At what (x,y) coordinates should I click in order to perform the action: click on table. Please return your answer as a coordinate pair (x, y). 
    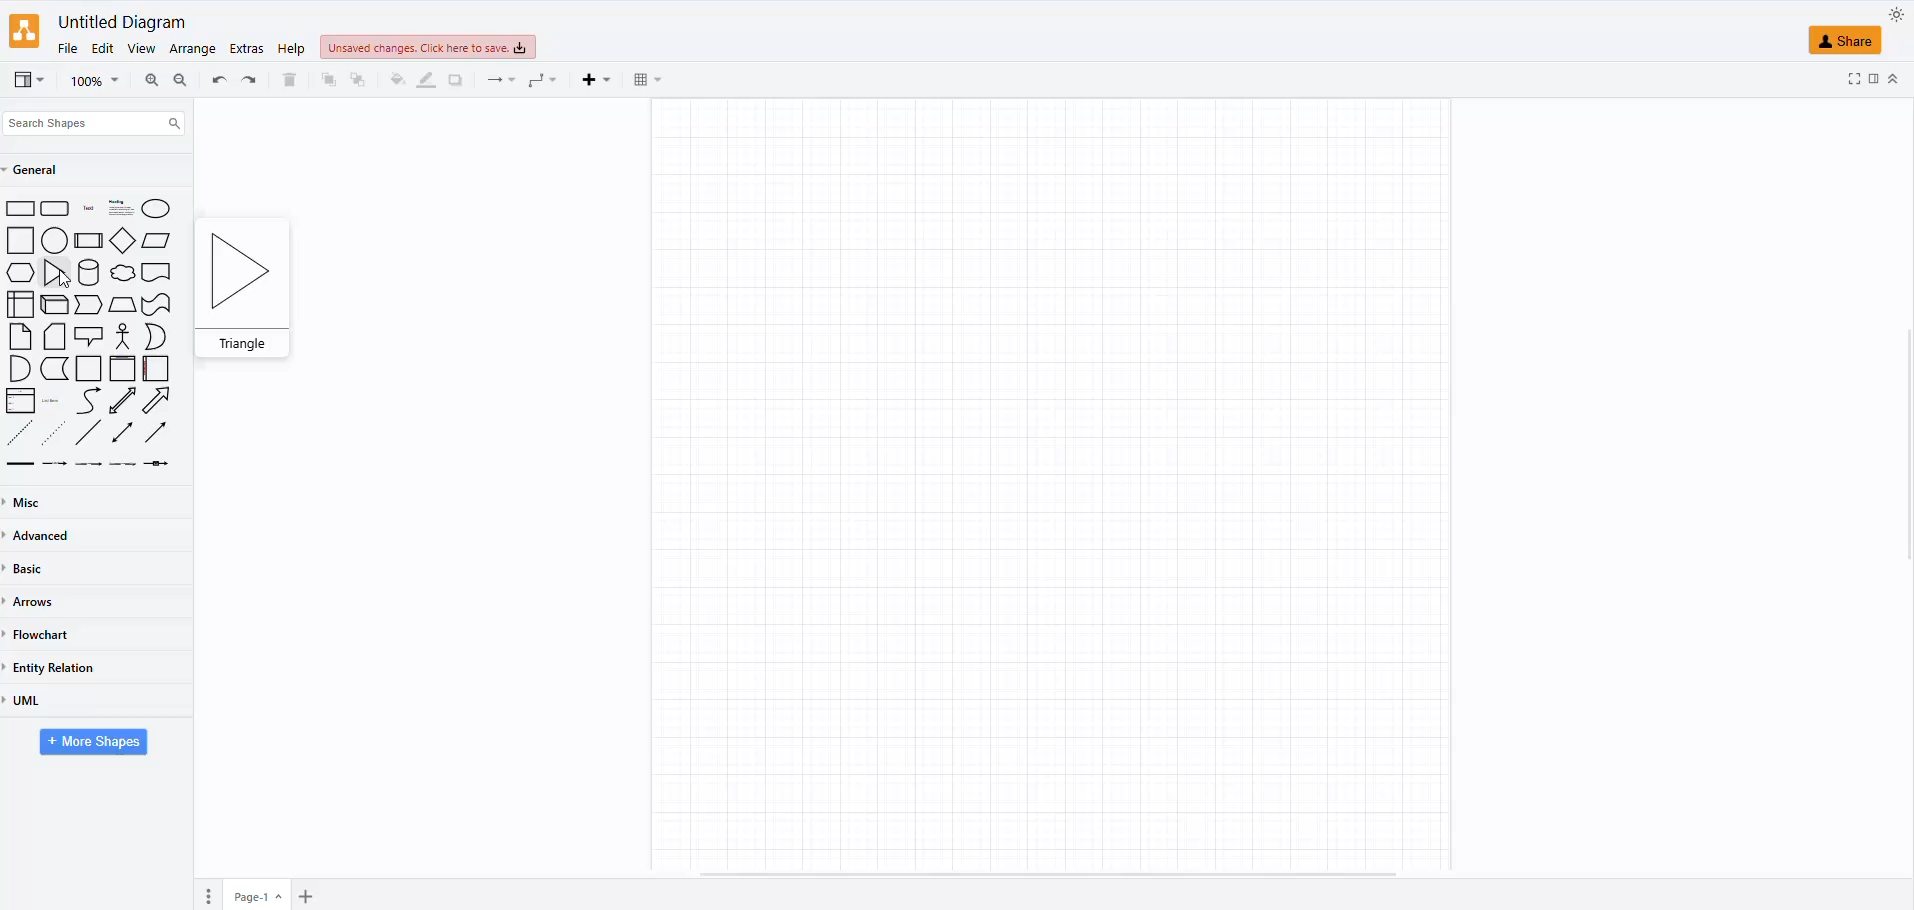
    Looking at the image, I should click on (645, 80).